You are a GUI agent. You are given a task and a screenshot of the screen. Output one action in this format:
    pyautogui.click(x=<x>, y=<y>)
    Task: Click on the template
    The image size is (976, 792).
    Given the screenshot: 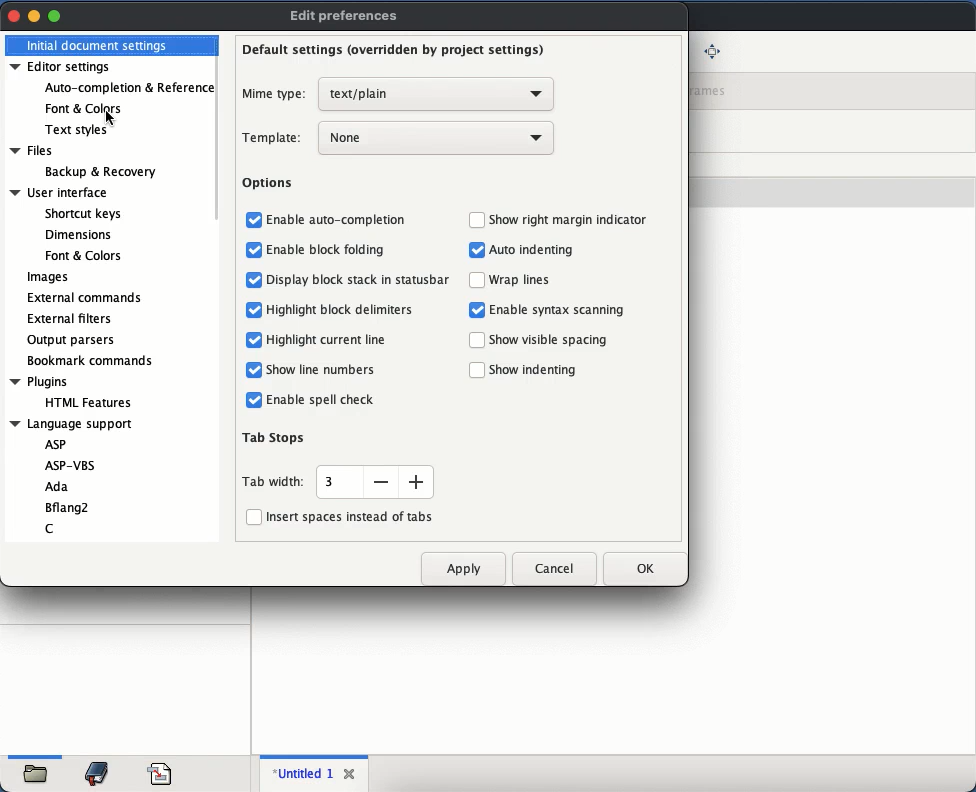 What is the action you would take?
    pyautogui.click(x=273, y=139)
    